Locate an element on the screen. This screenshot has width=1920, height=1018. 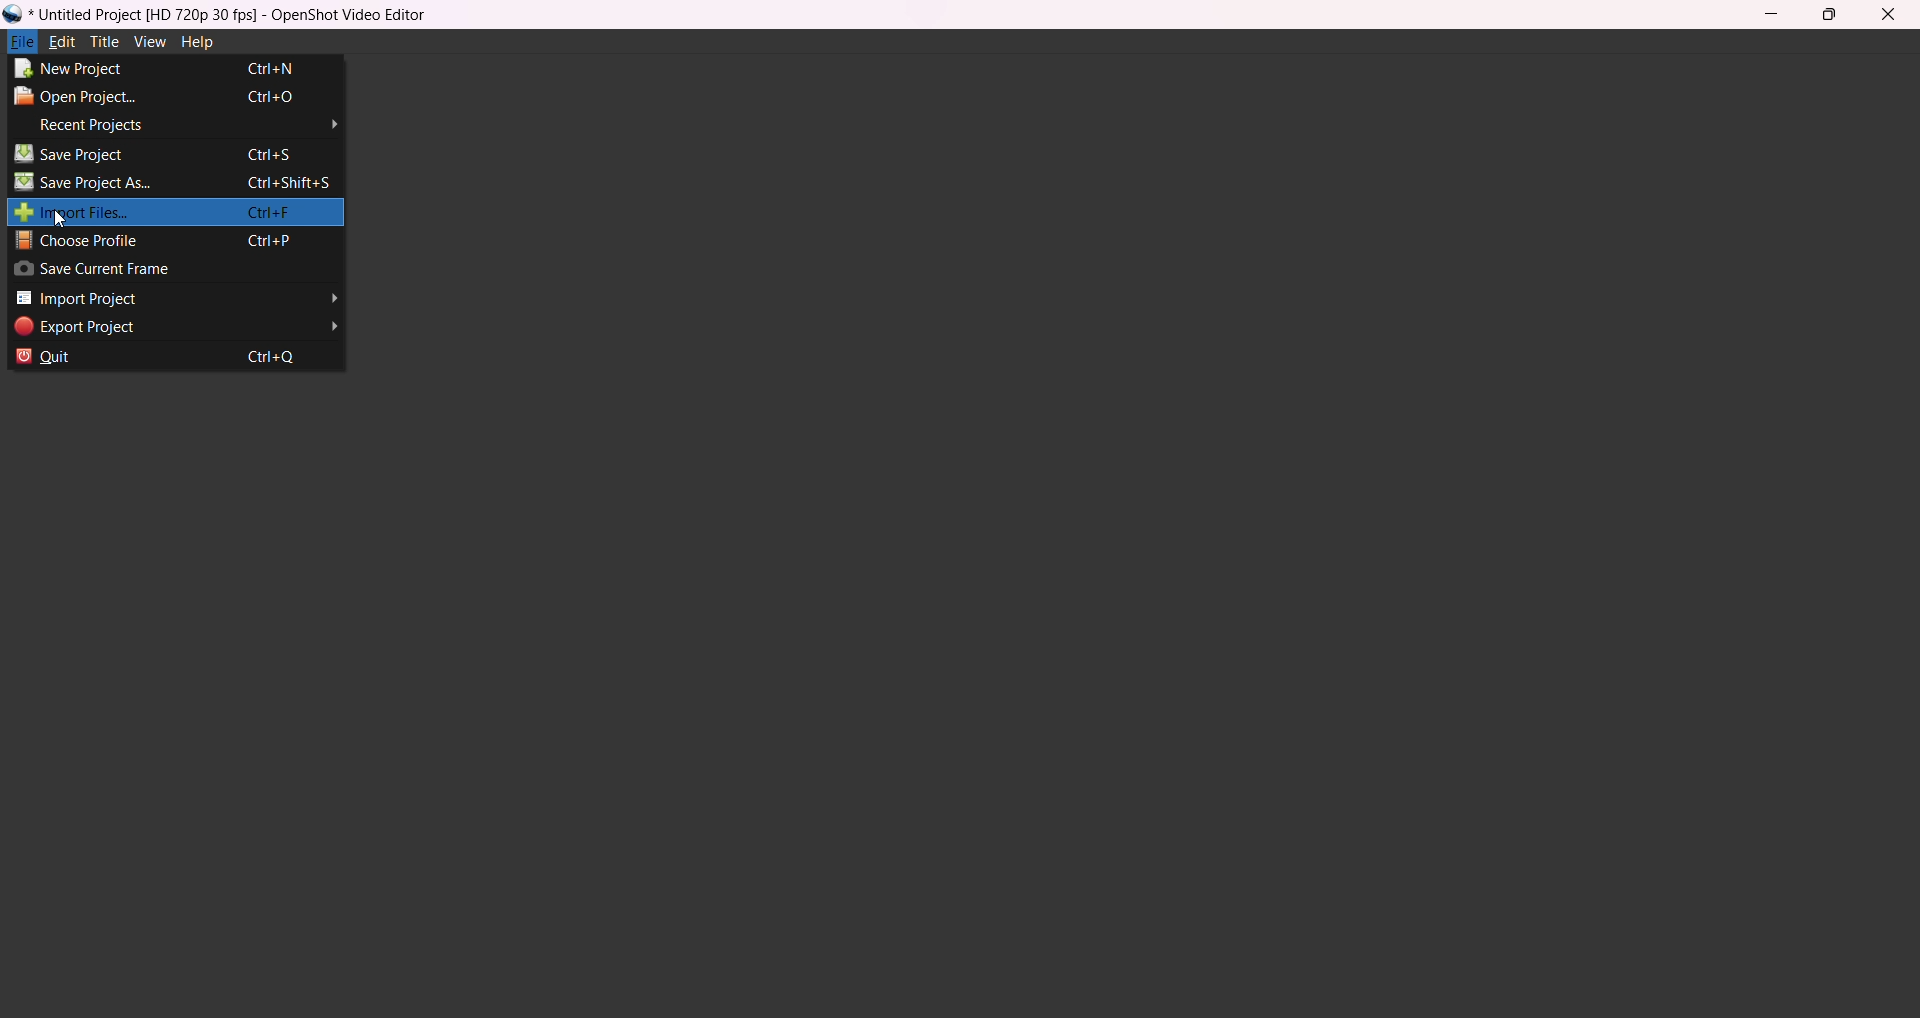
view is located at coordinates (148, 44).